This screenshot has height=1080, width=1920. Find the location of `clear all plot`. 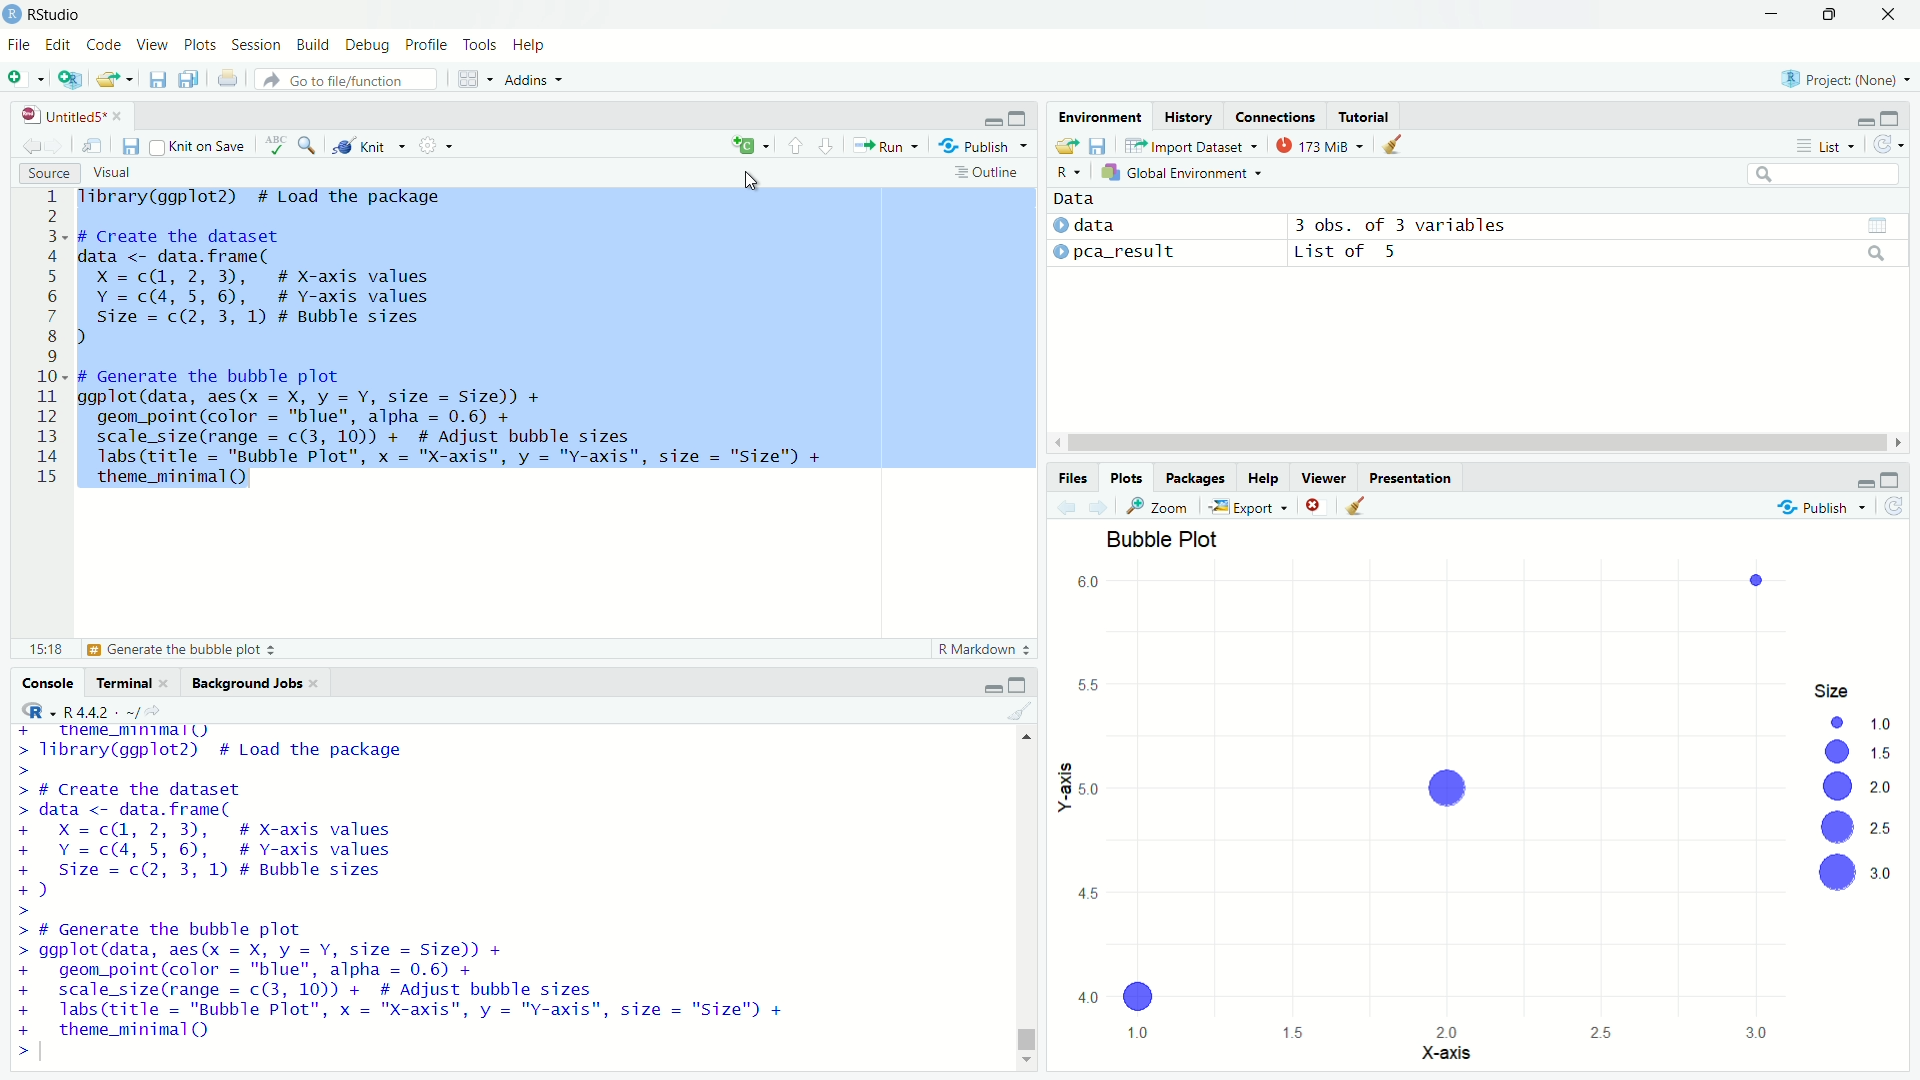

clear all plot is located at coordinates (1358, 506).